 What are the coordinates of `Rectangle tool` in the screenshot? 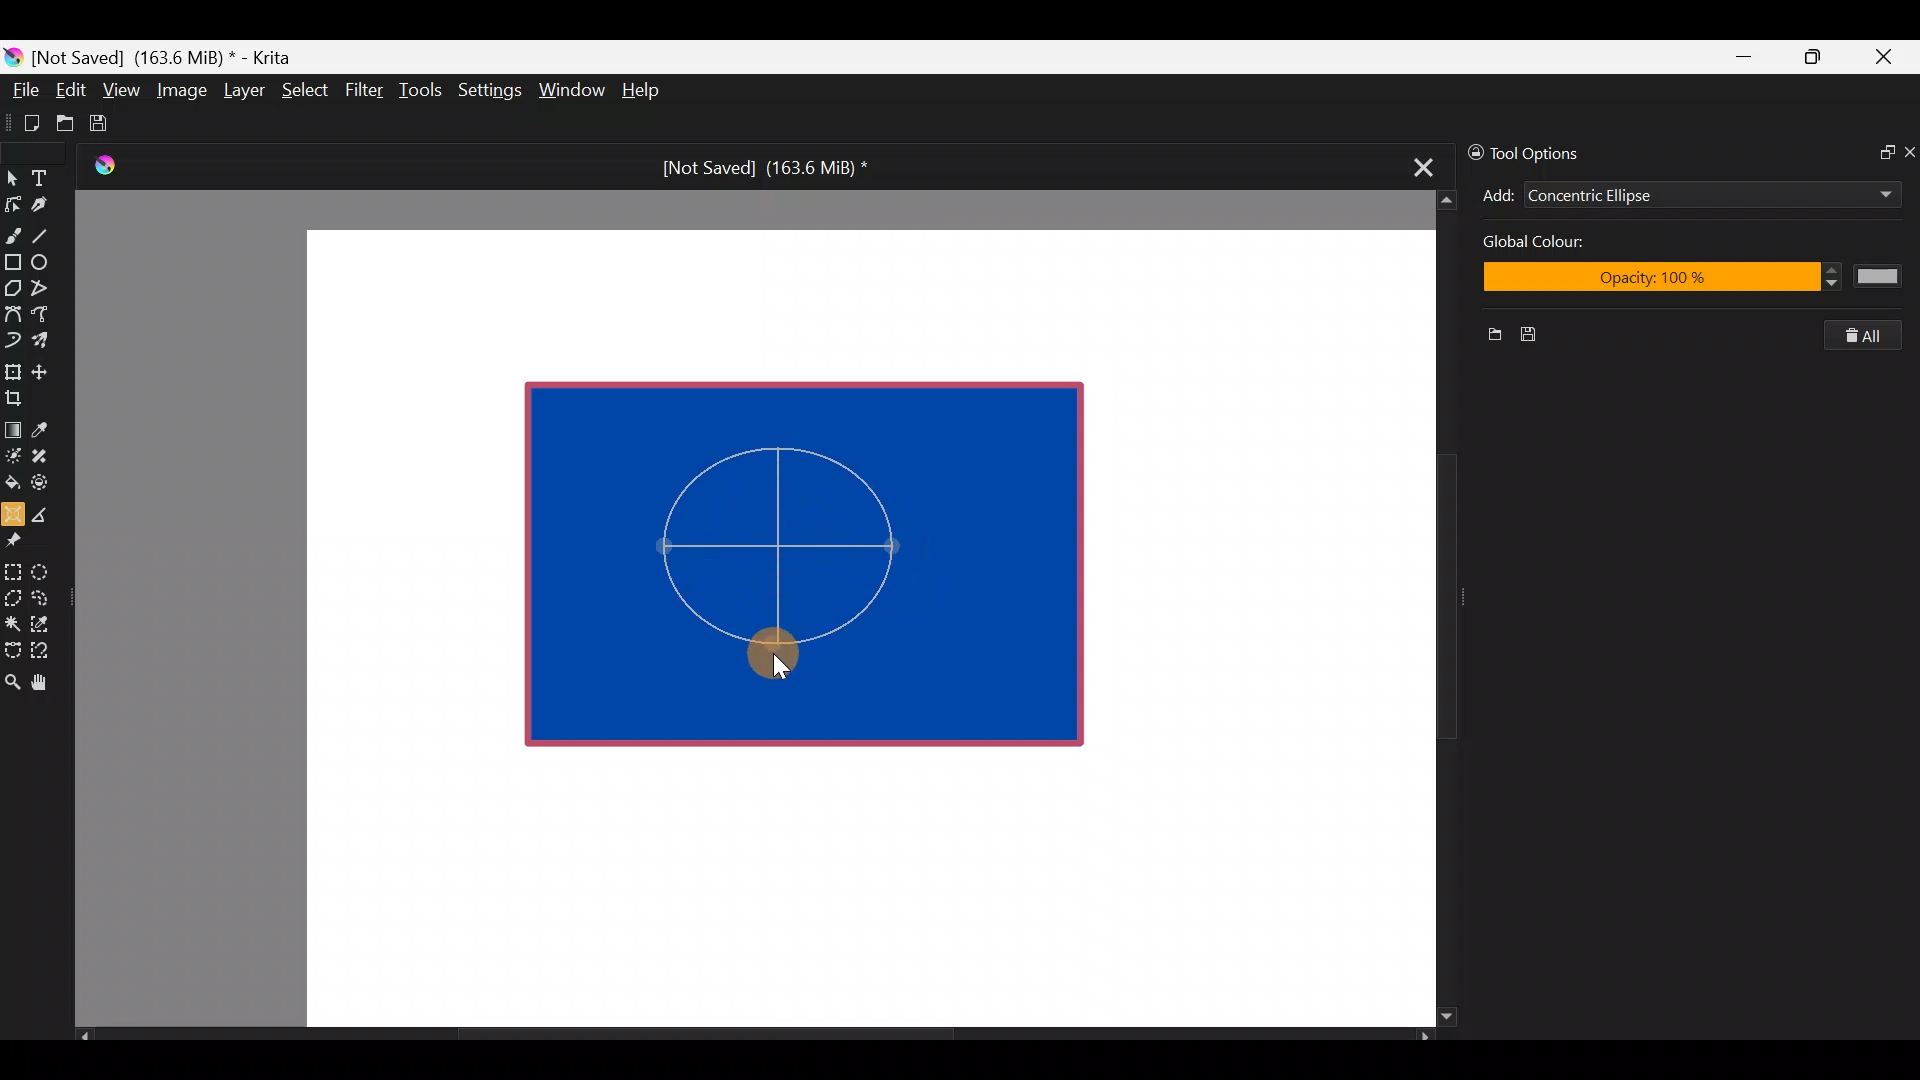 It's located at (13, 264).